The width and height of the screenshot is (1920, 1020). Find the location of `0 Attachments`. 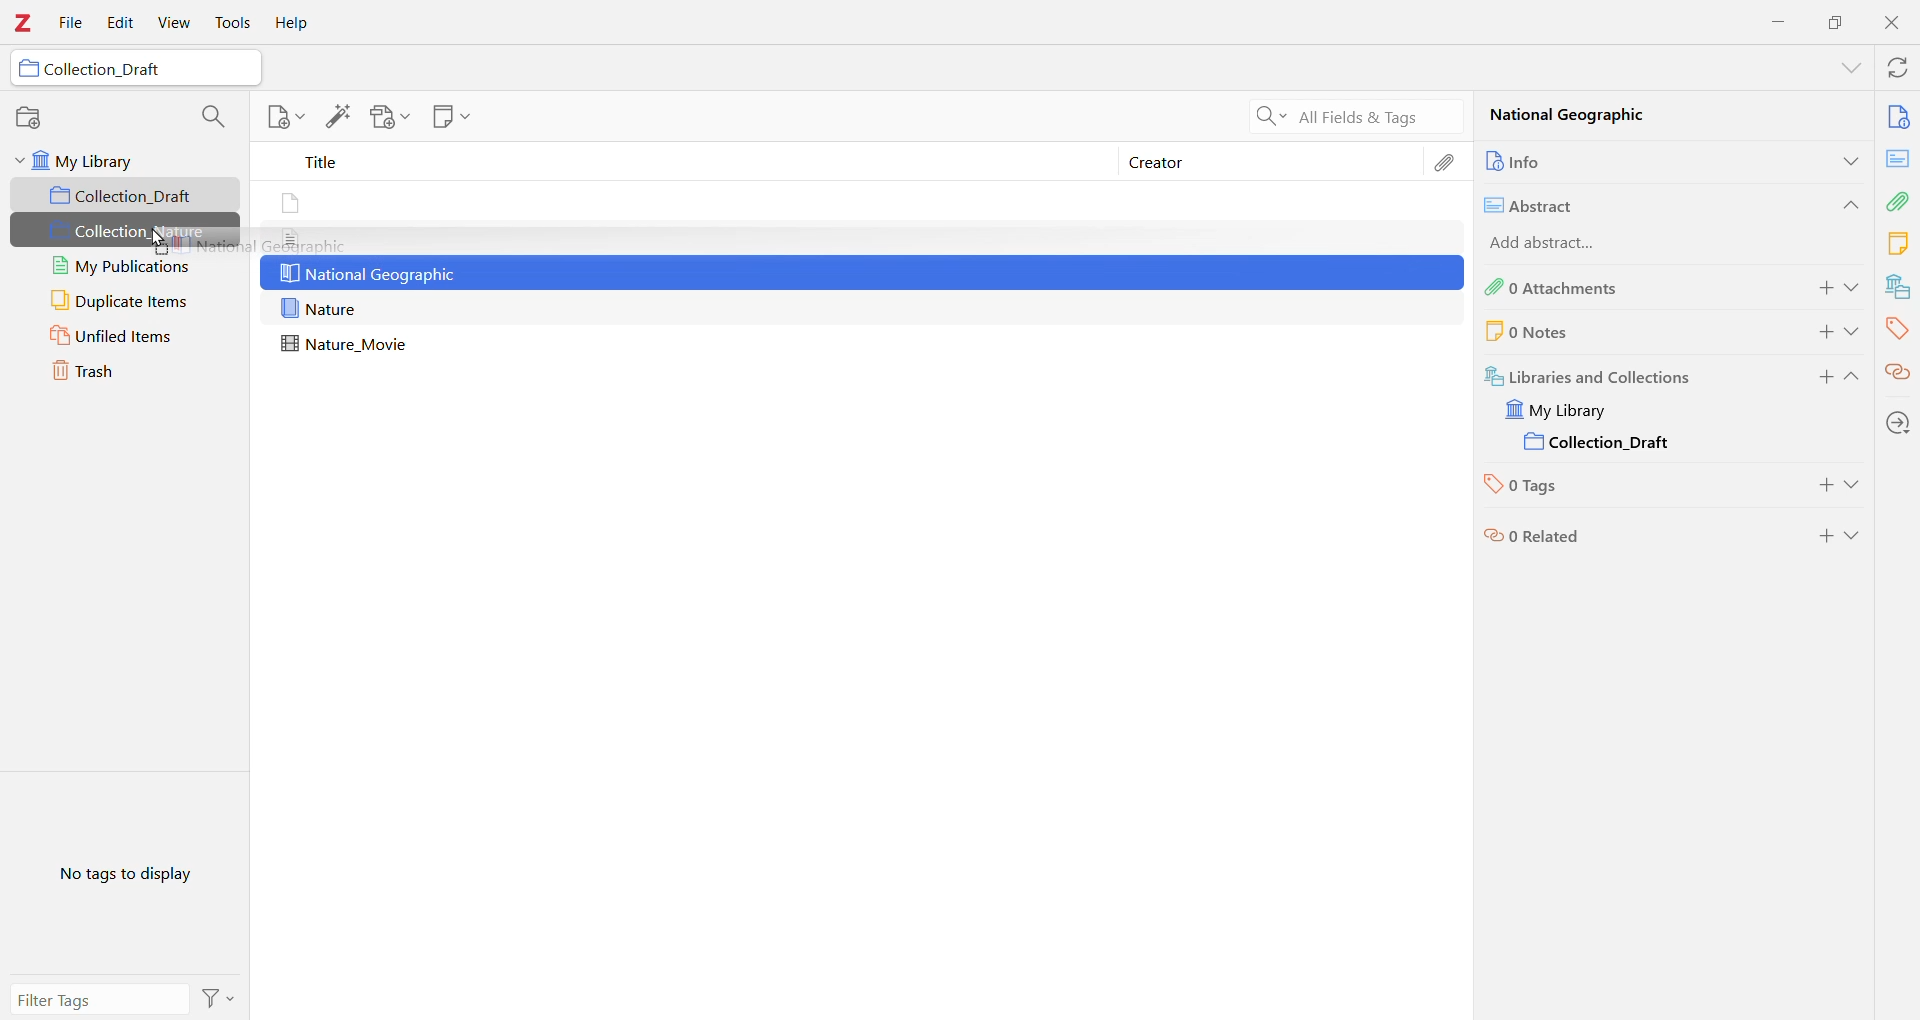

0 Attachments is located at coordinates (1625, 288).